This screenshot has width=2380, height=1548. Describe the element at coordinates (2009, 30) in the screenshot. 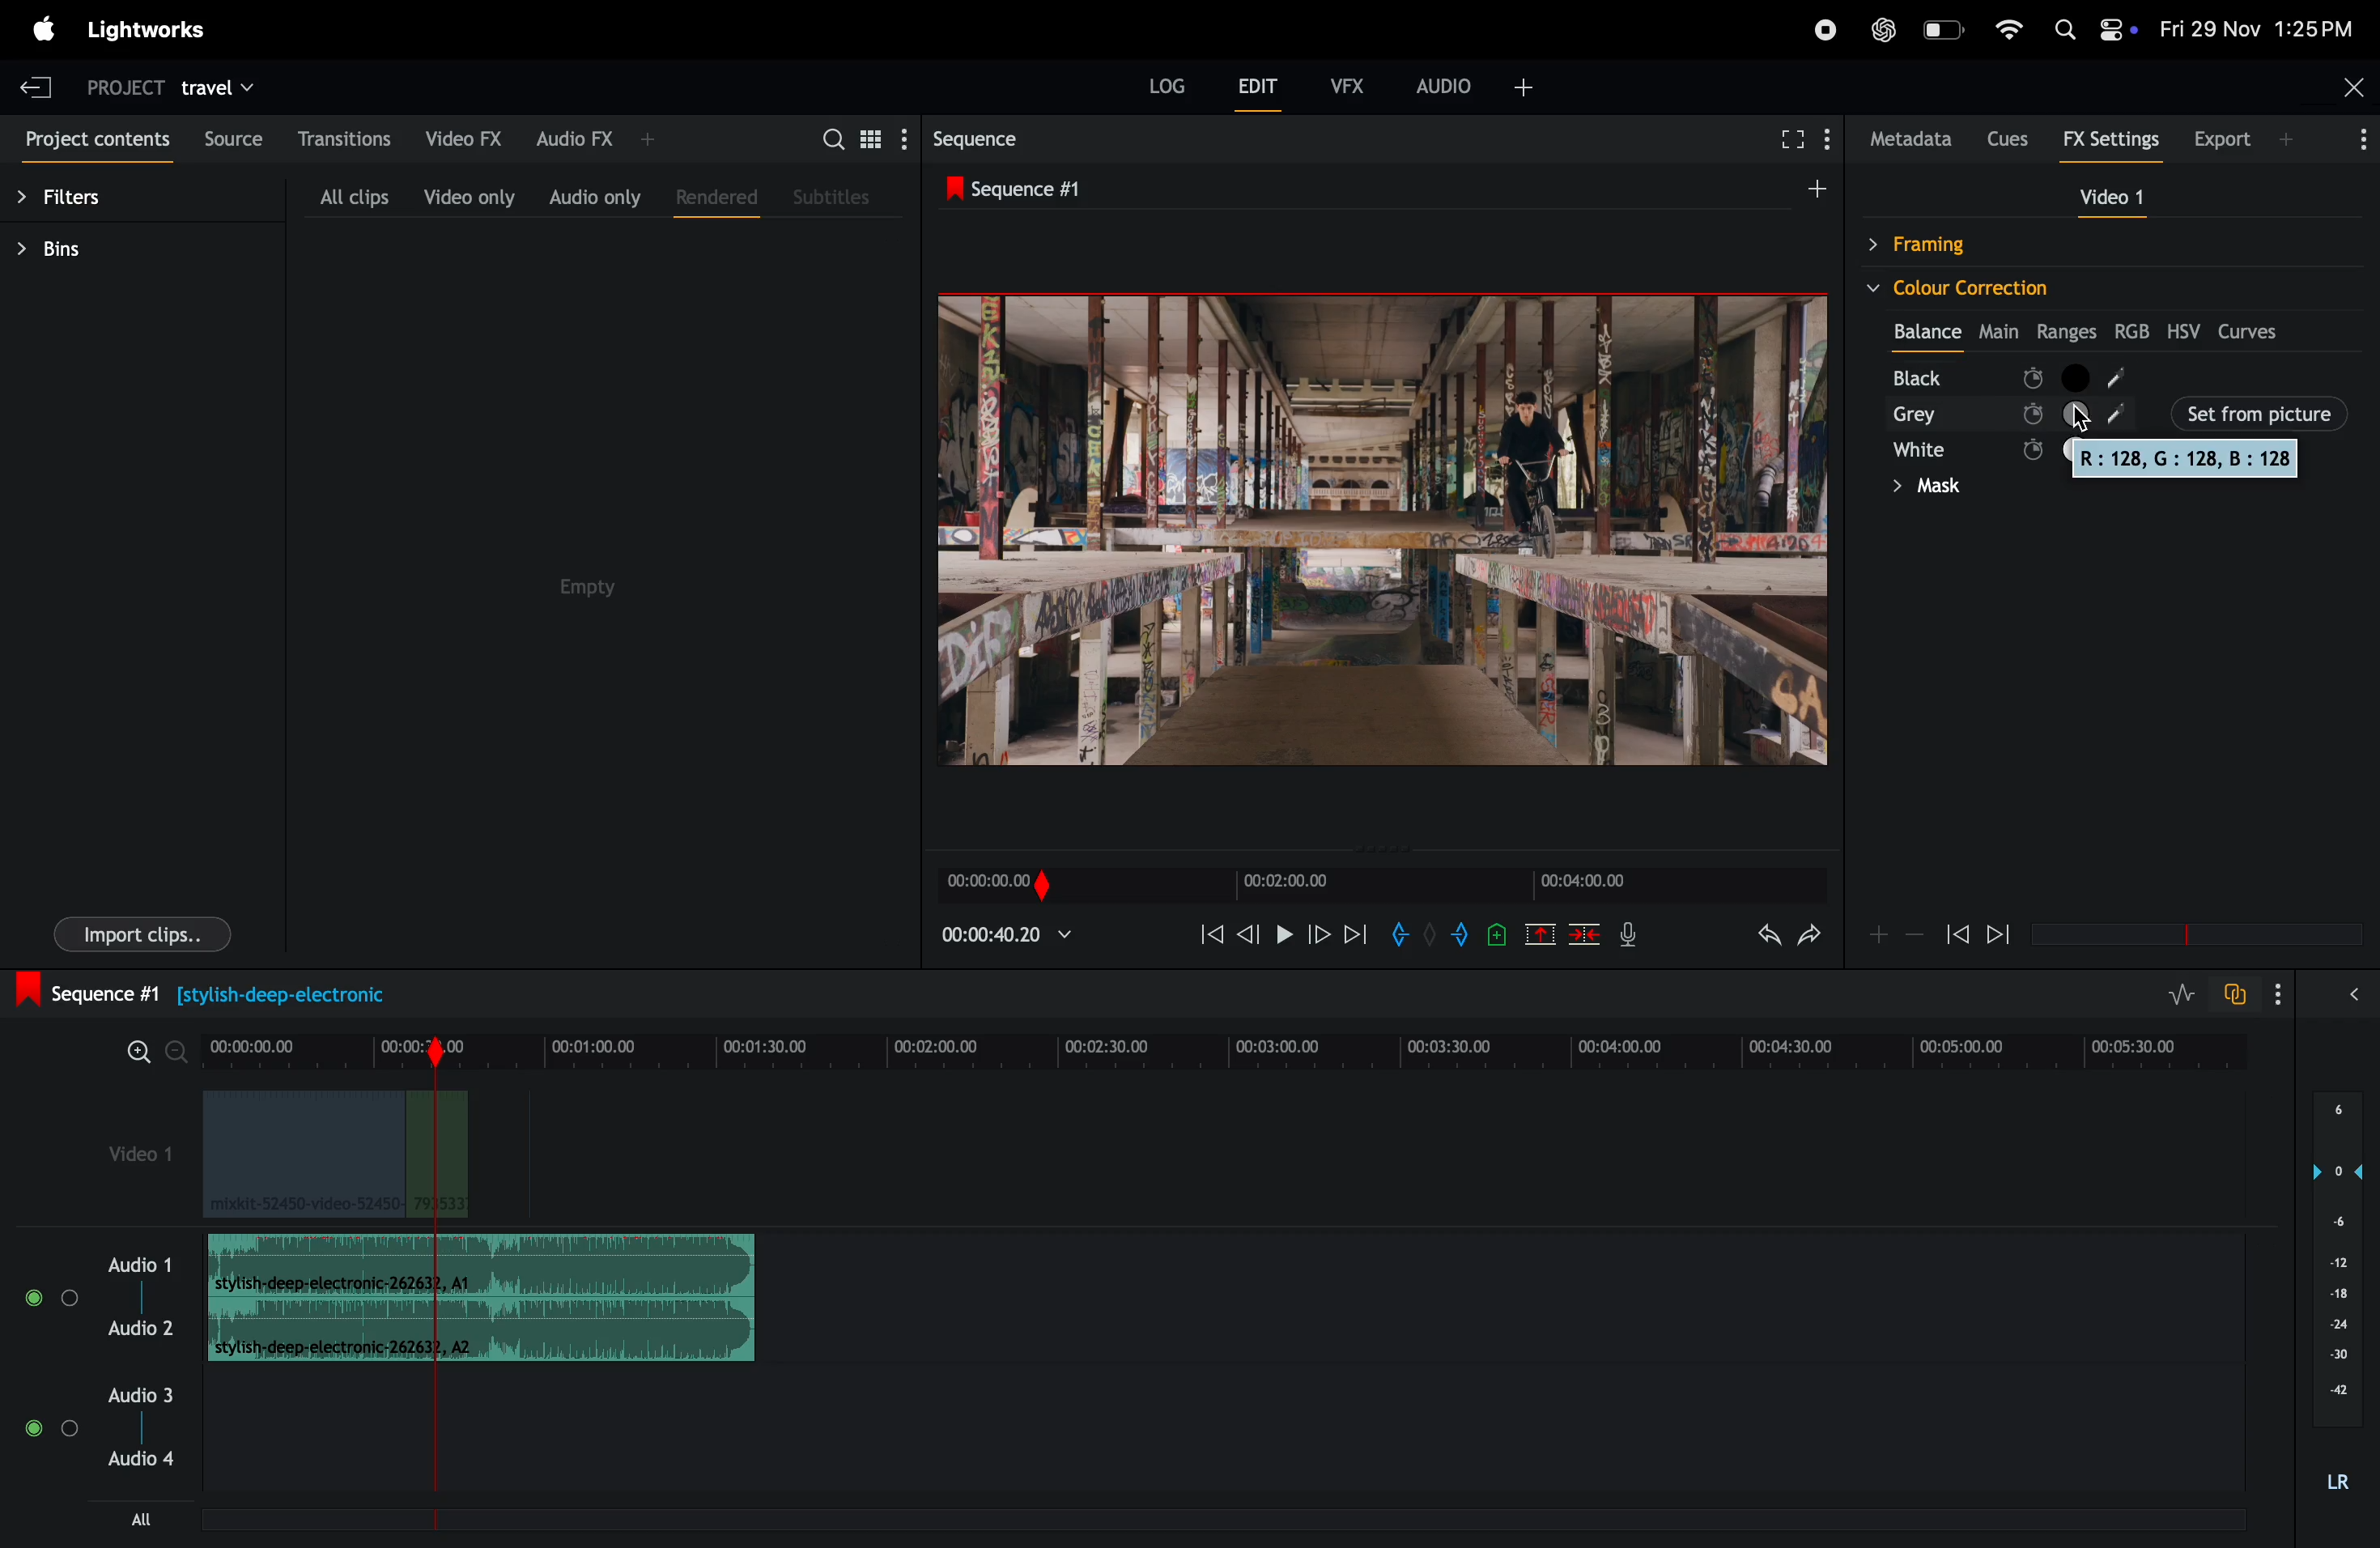

I see `wifi` at that location.